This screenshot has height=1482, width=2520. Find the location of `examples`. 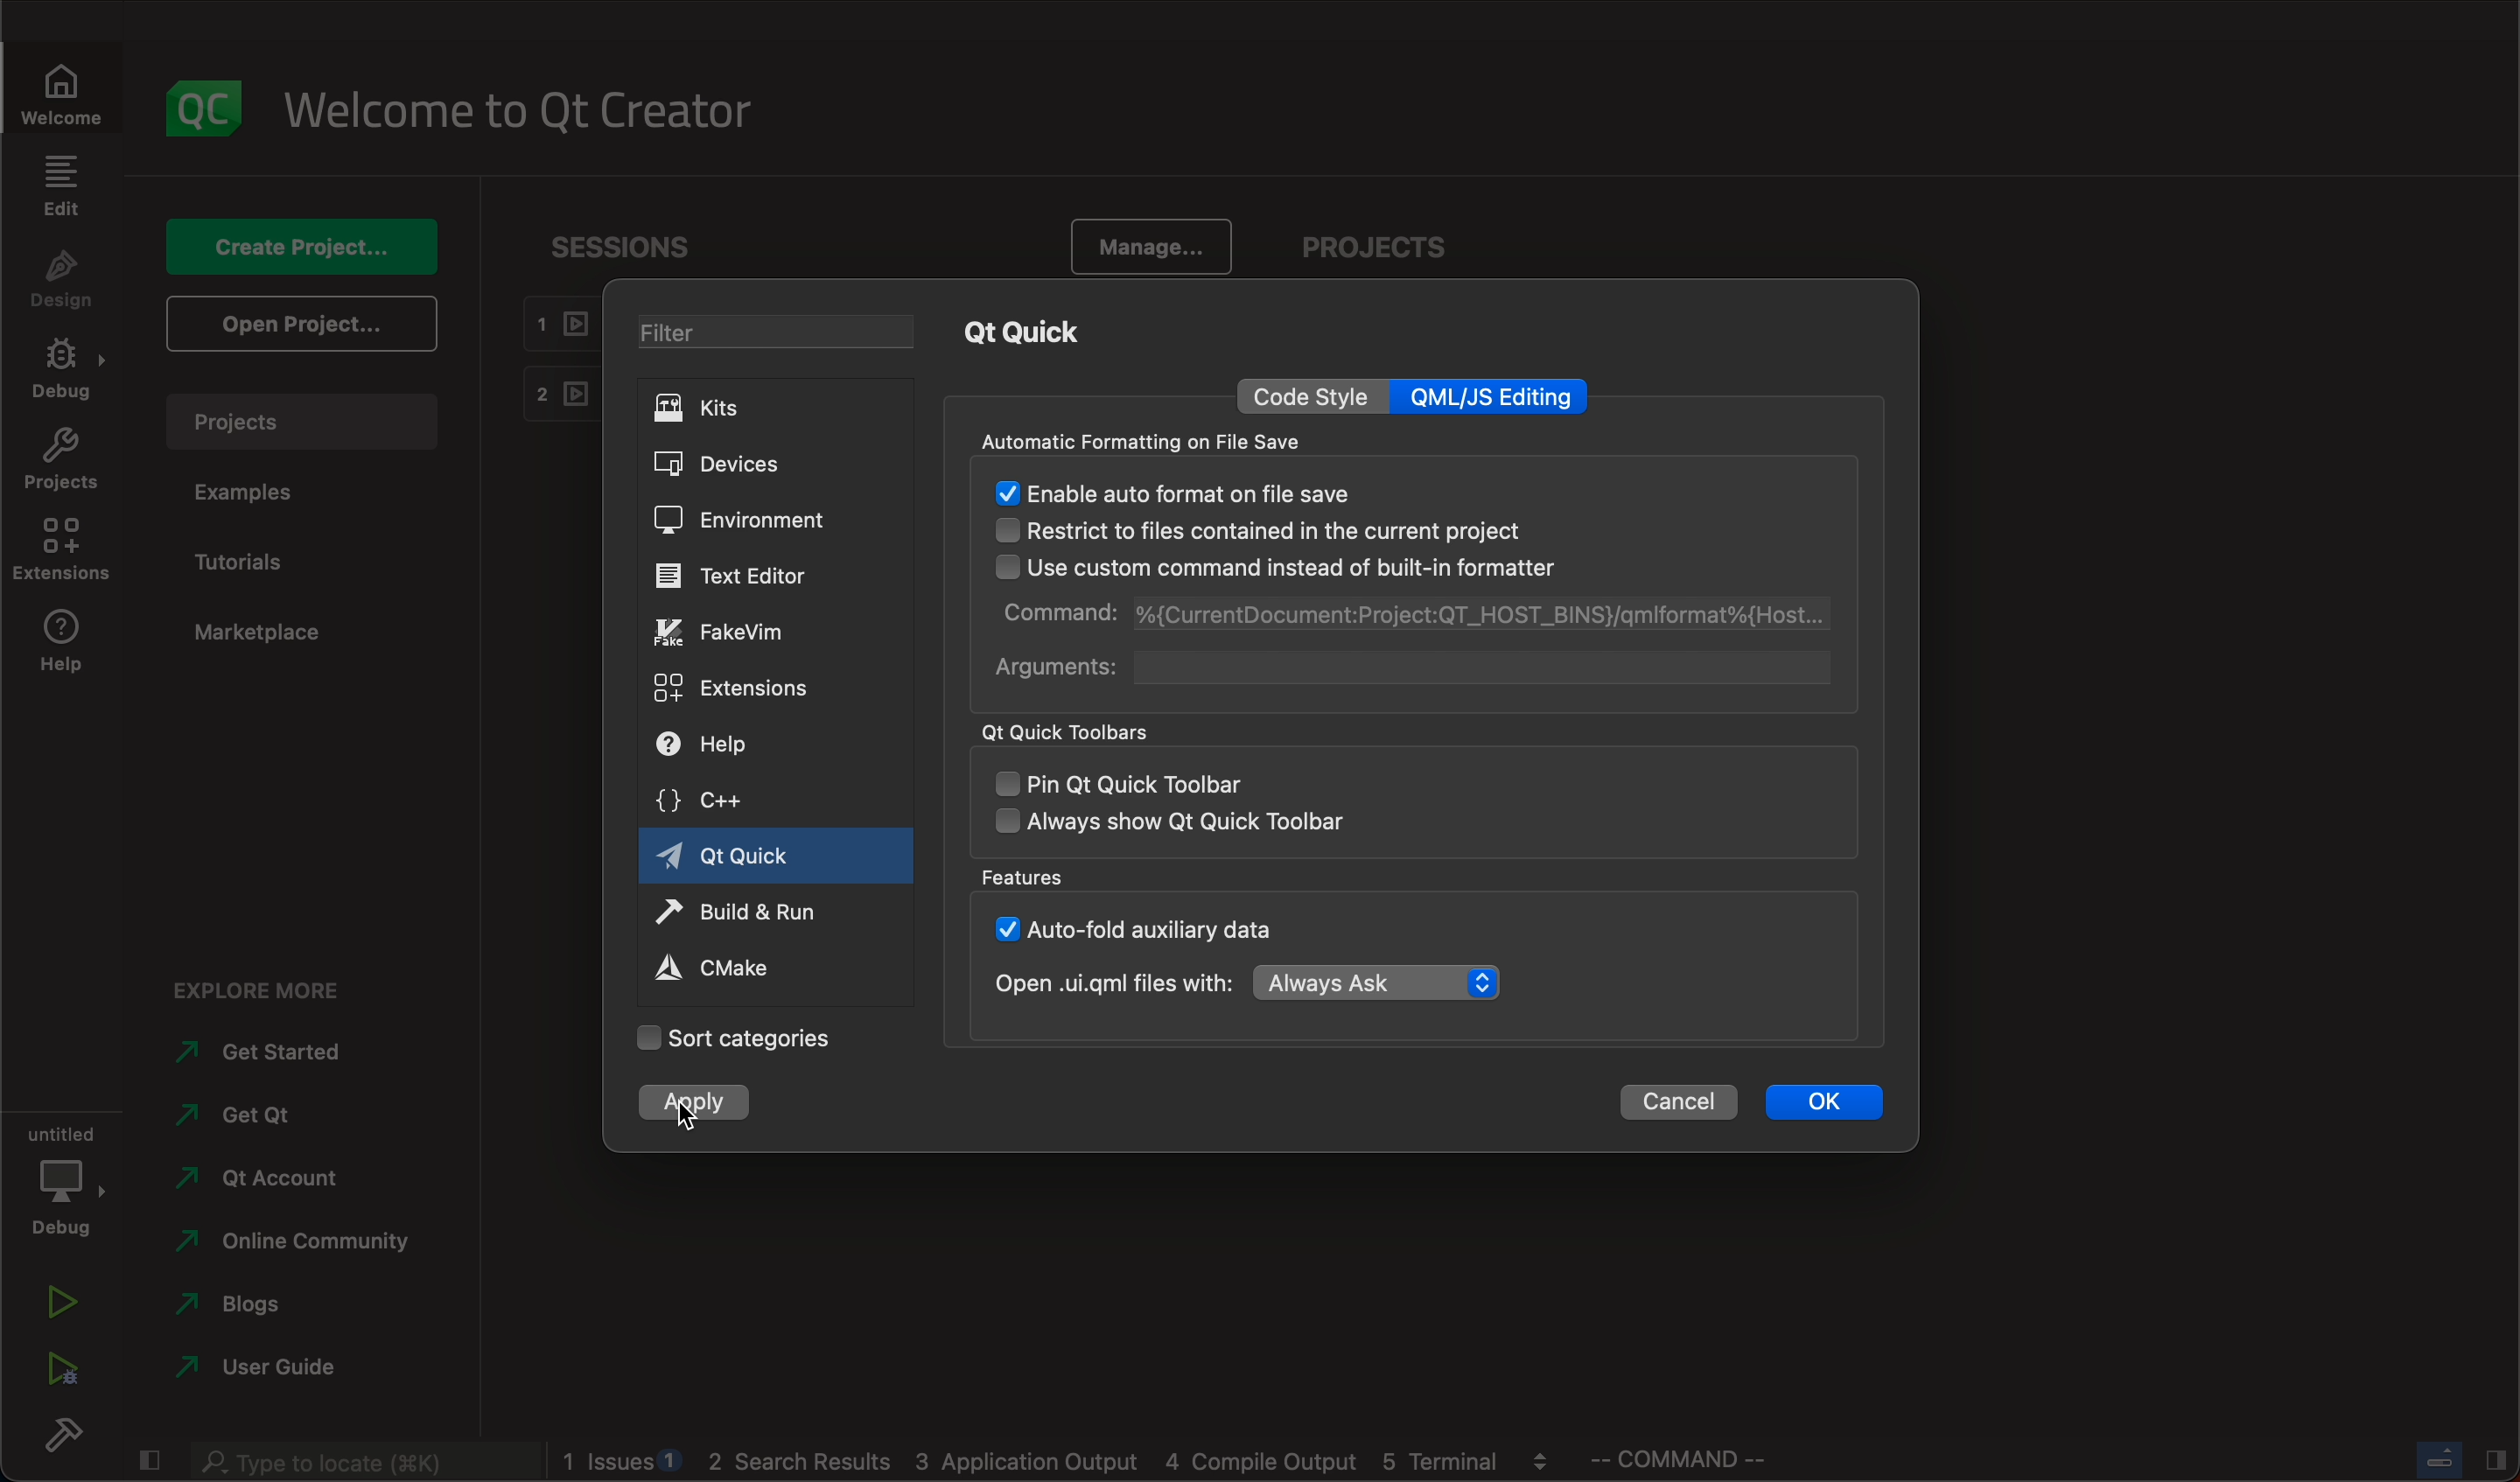

examples is located at coordinates (258, 494).